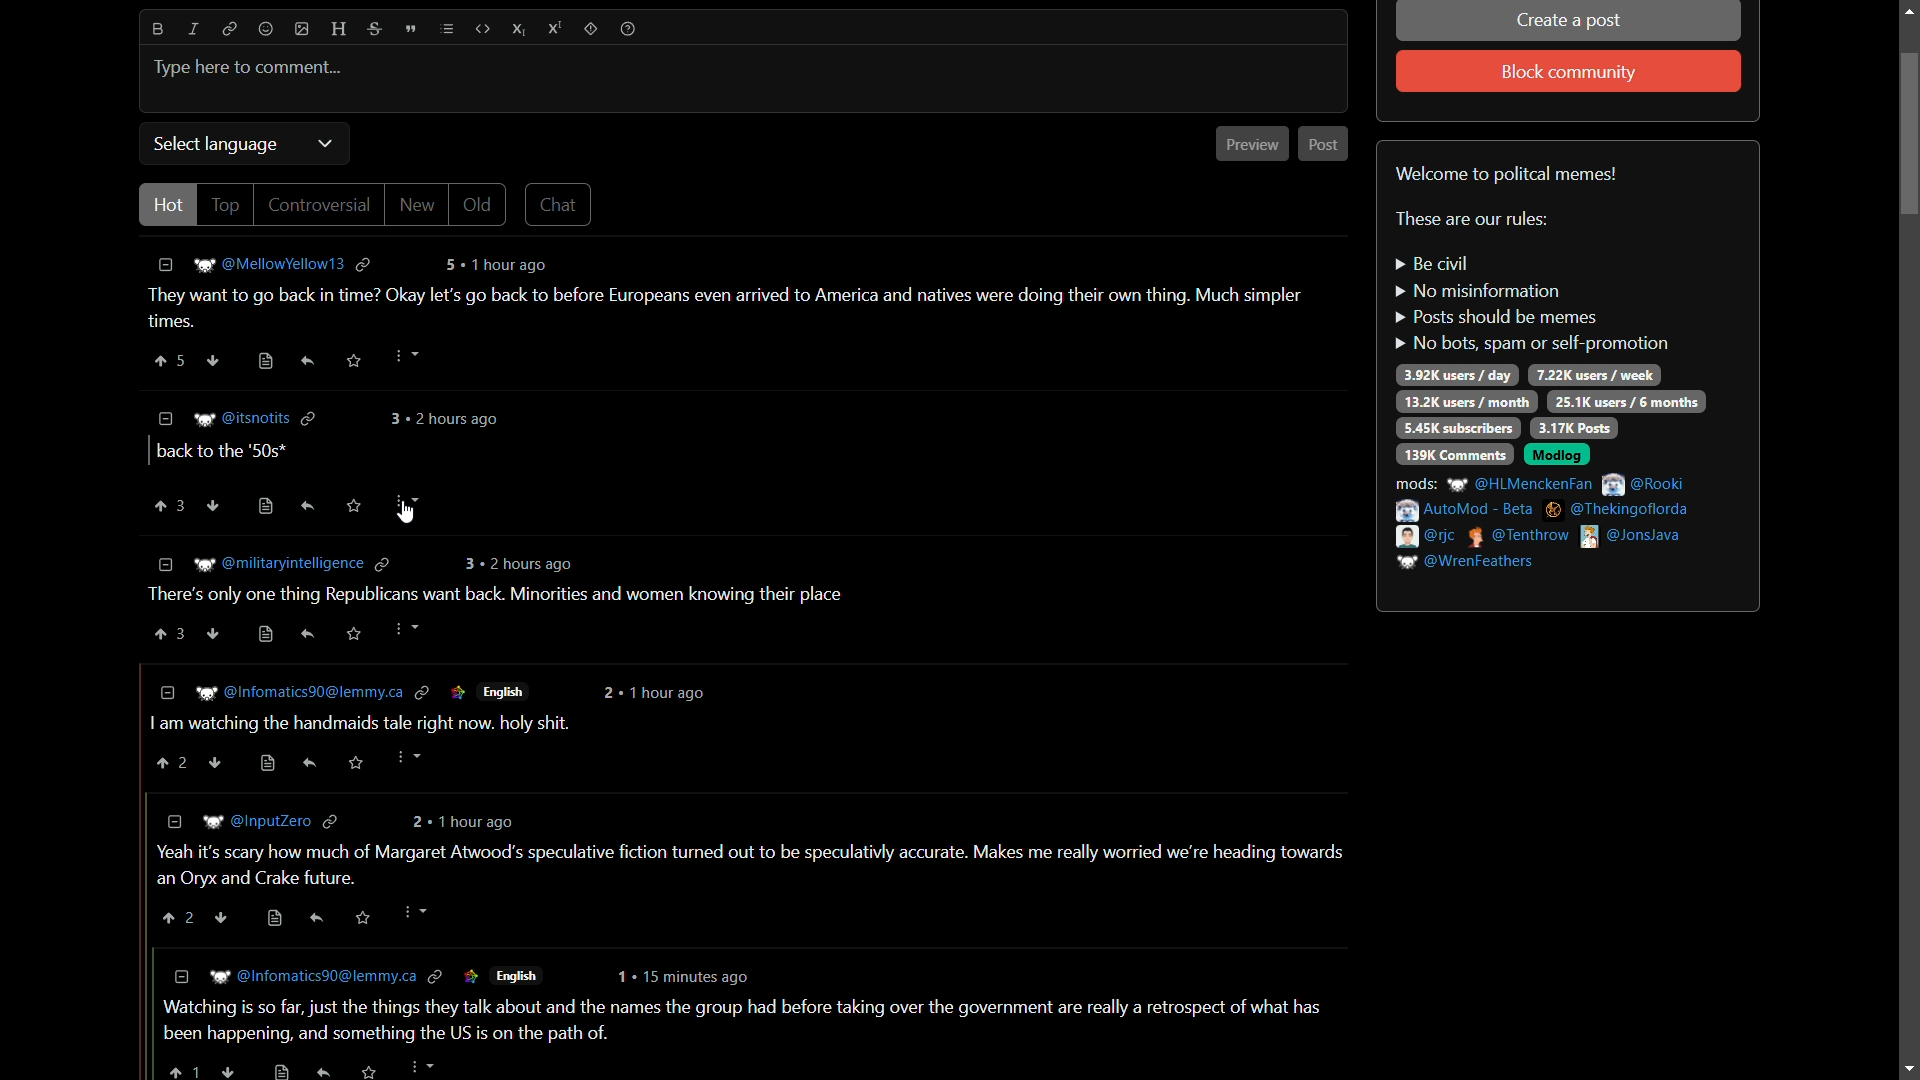  Describe the element at coordinates (1627, 403) in the screenshot. I see `25.1k users/6 months` at that location.